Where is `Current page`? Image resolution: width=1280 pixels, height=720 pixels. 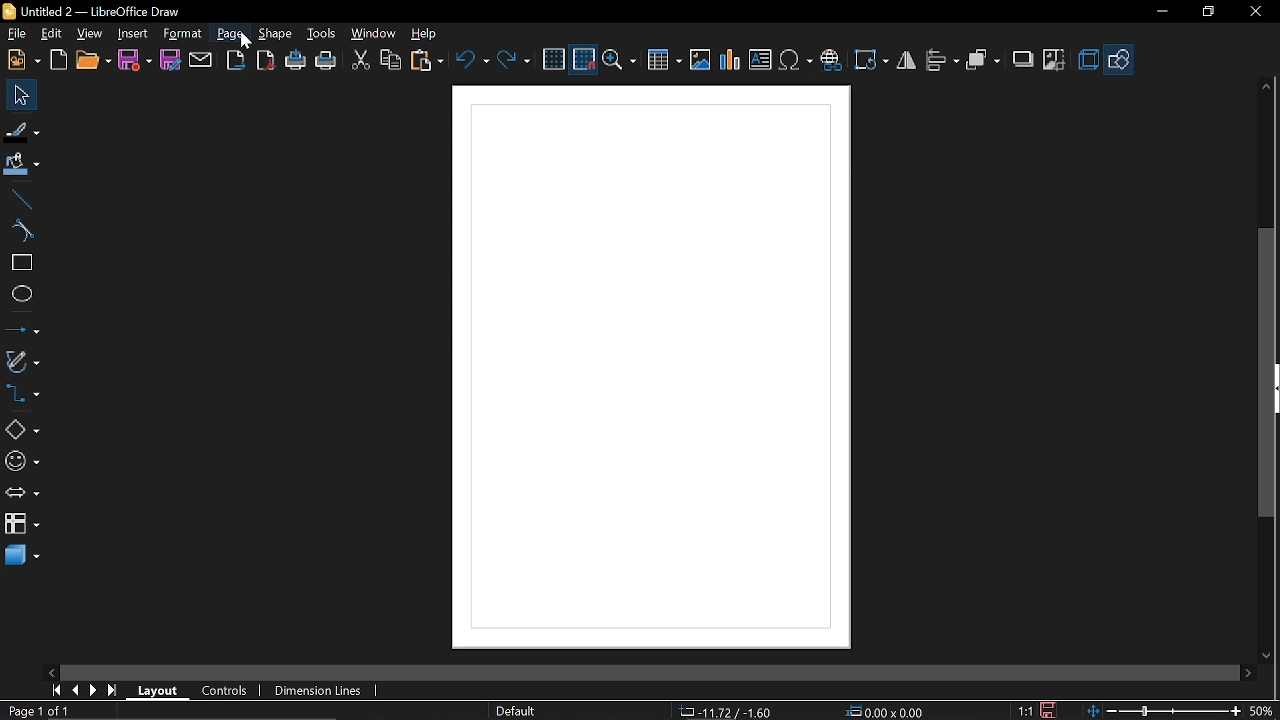
Current page is located at coordinates (38, 711).